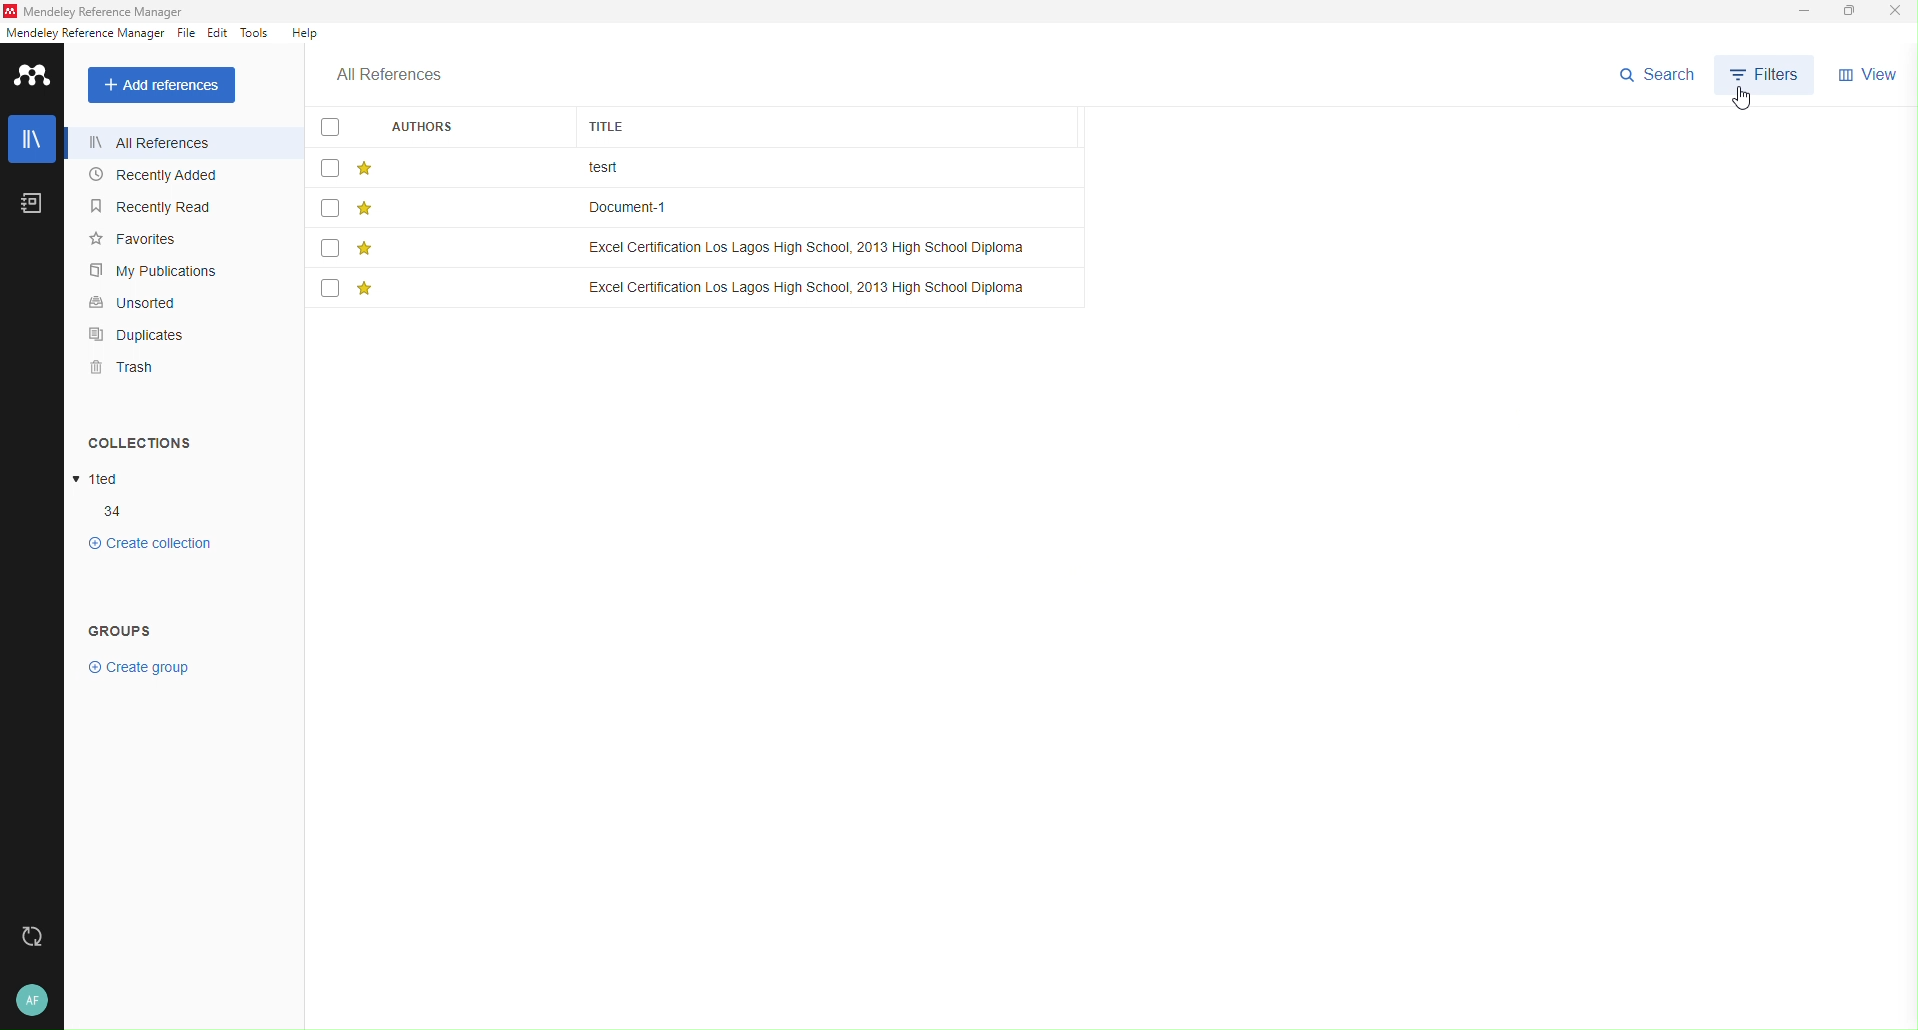 The width and height of the screenshot is (1918, 1030). What do you see at coordinates (166, 85) in the screenshot?
I see `Add reference` at bounding box center [166, 85].